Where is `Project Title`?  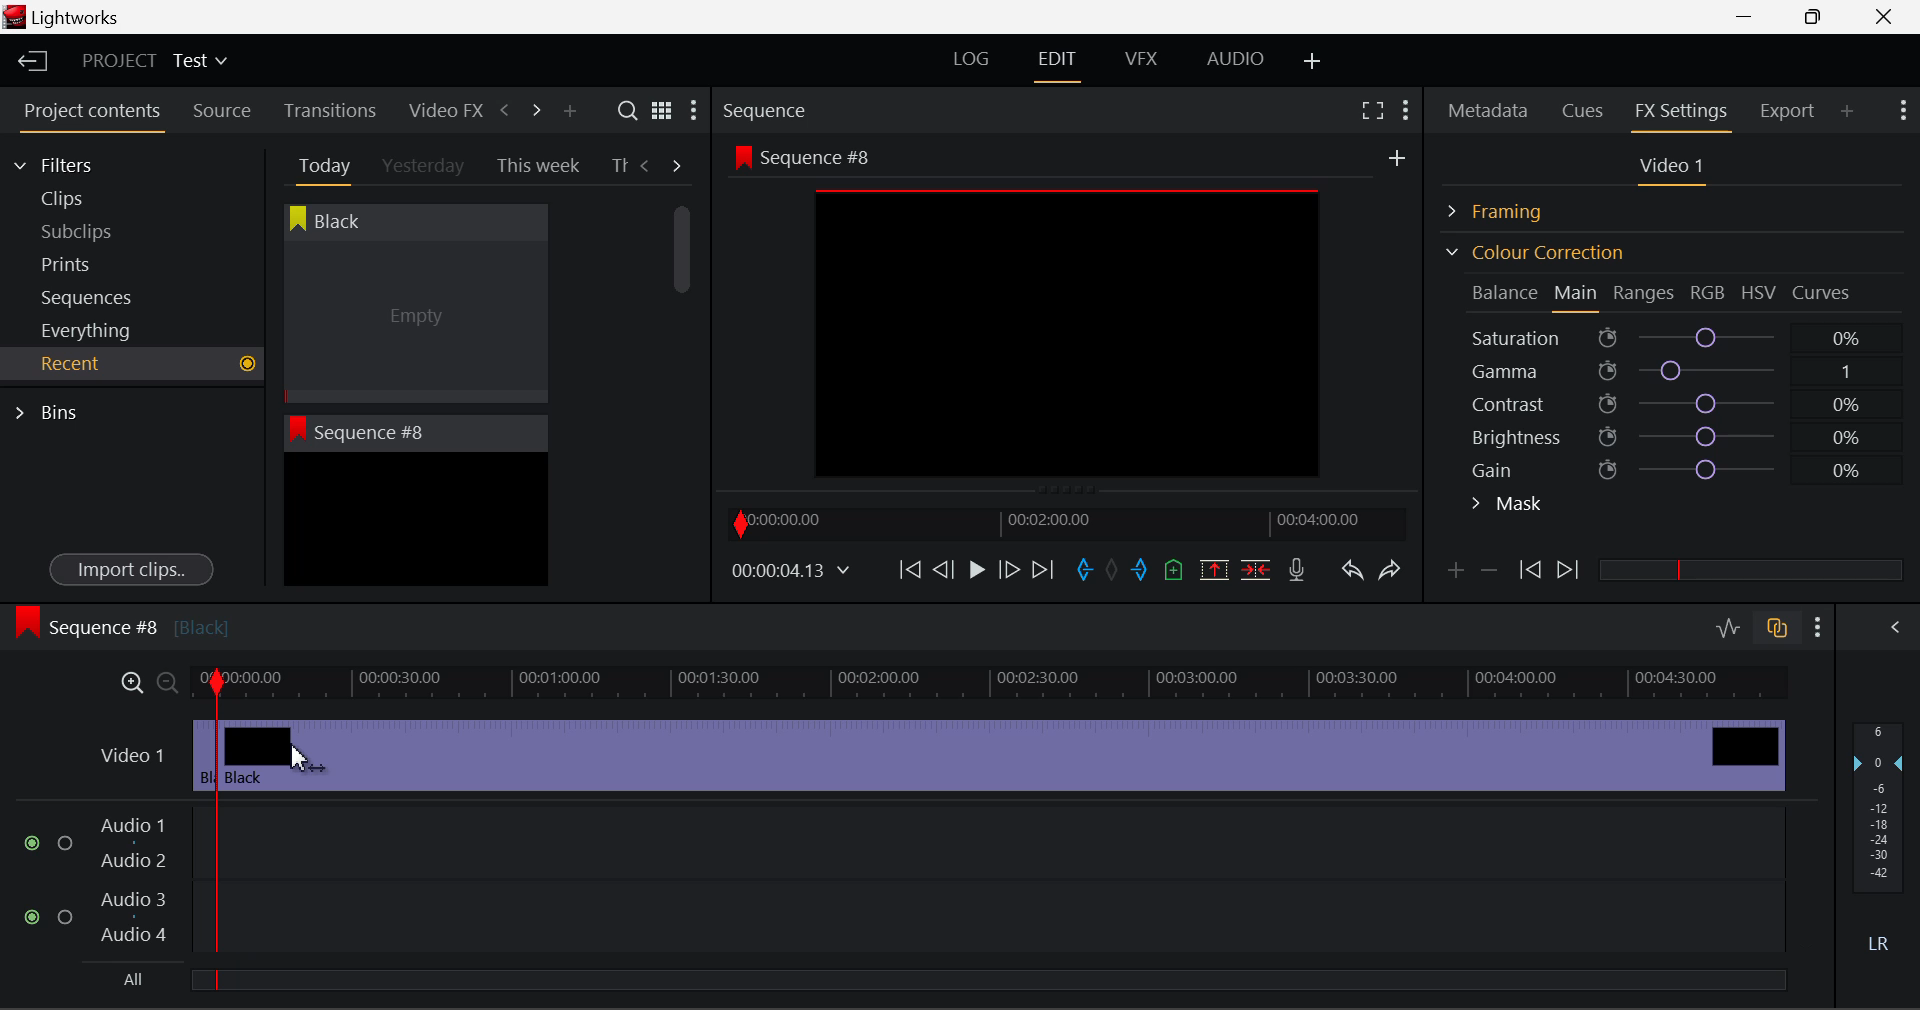 Project Title is located at coordinates (155, 62).